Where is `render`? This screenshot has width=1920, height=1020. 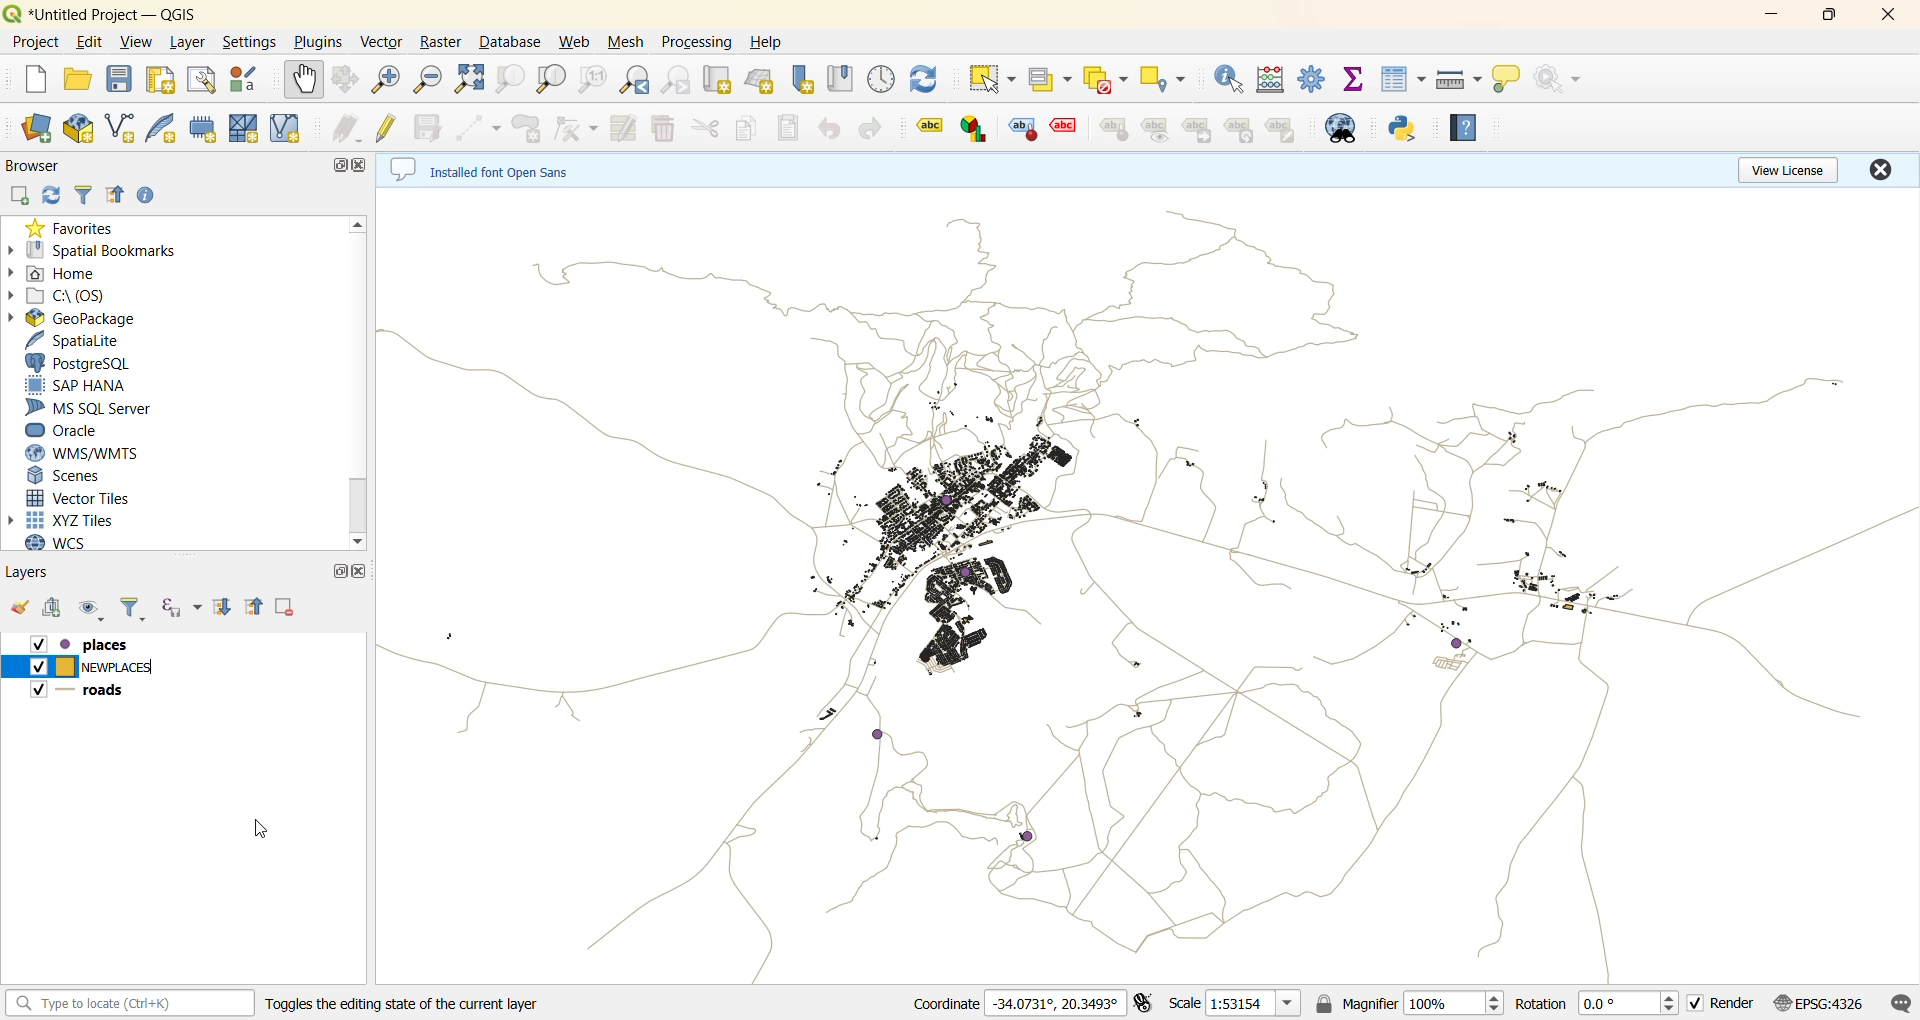
render is located at coordinates (1727, 1006).